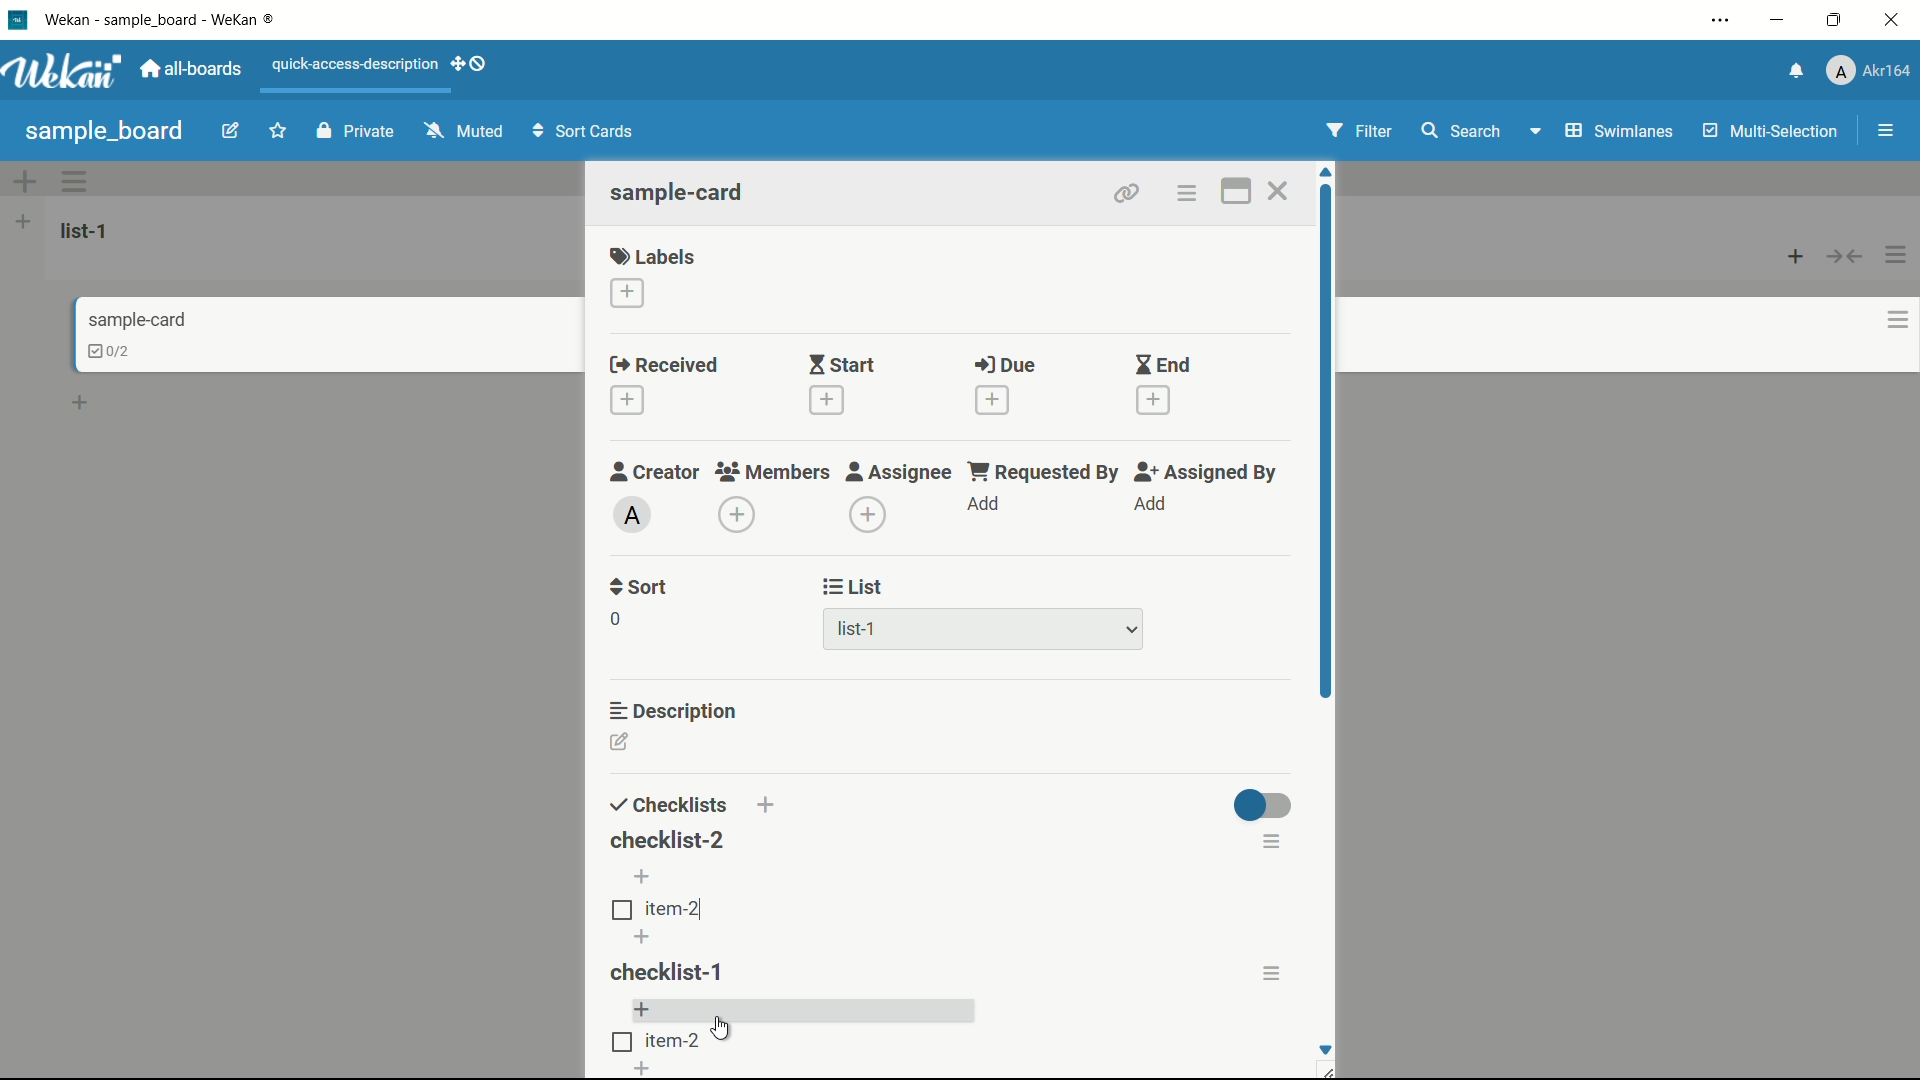 This screenshot has width=1920, height=1080. Describe the element at coordinates (137, 319) in the screenshot. I see `card name` at that location.